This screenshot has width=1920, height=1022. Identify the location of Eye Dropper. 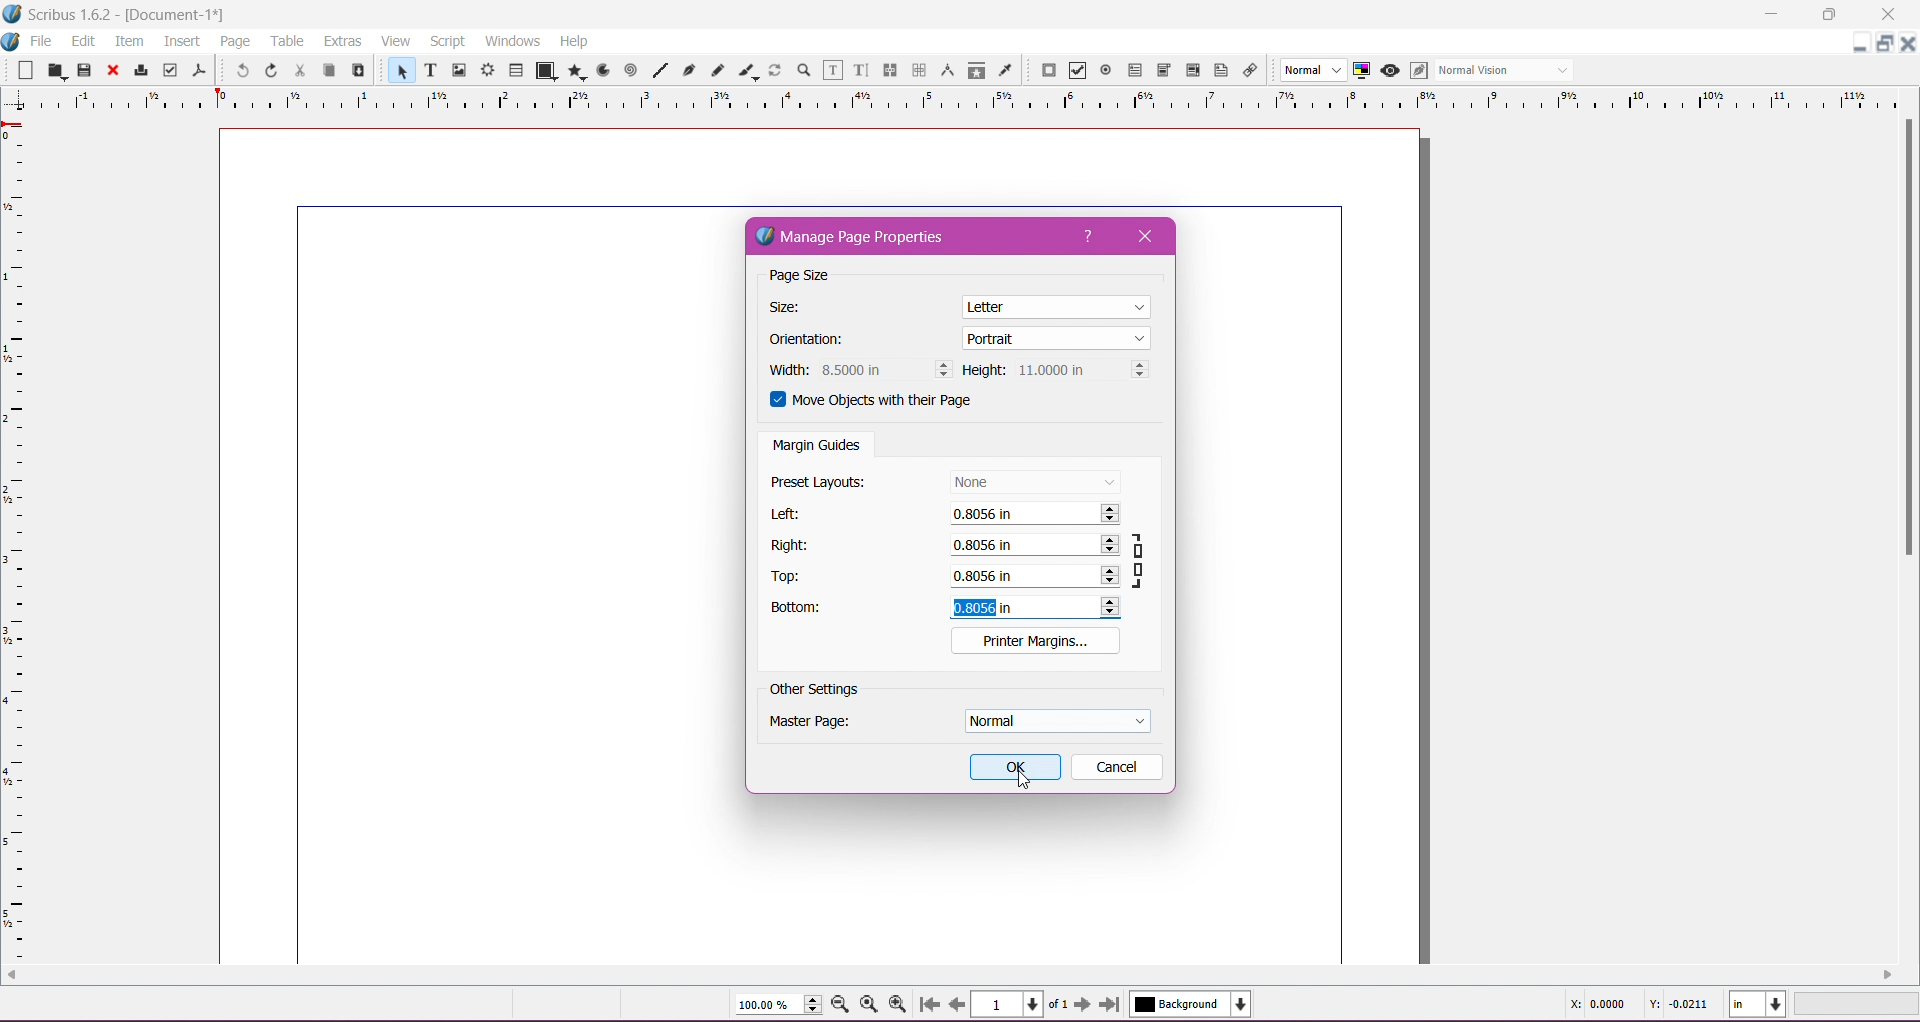
(1005, 70).